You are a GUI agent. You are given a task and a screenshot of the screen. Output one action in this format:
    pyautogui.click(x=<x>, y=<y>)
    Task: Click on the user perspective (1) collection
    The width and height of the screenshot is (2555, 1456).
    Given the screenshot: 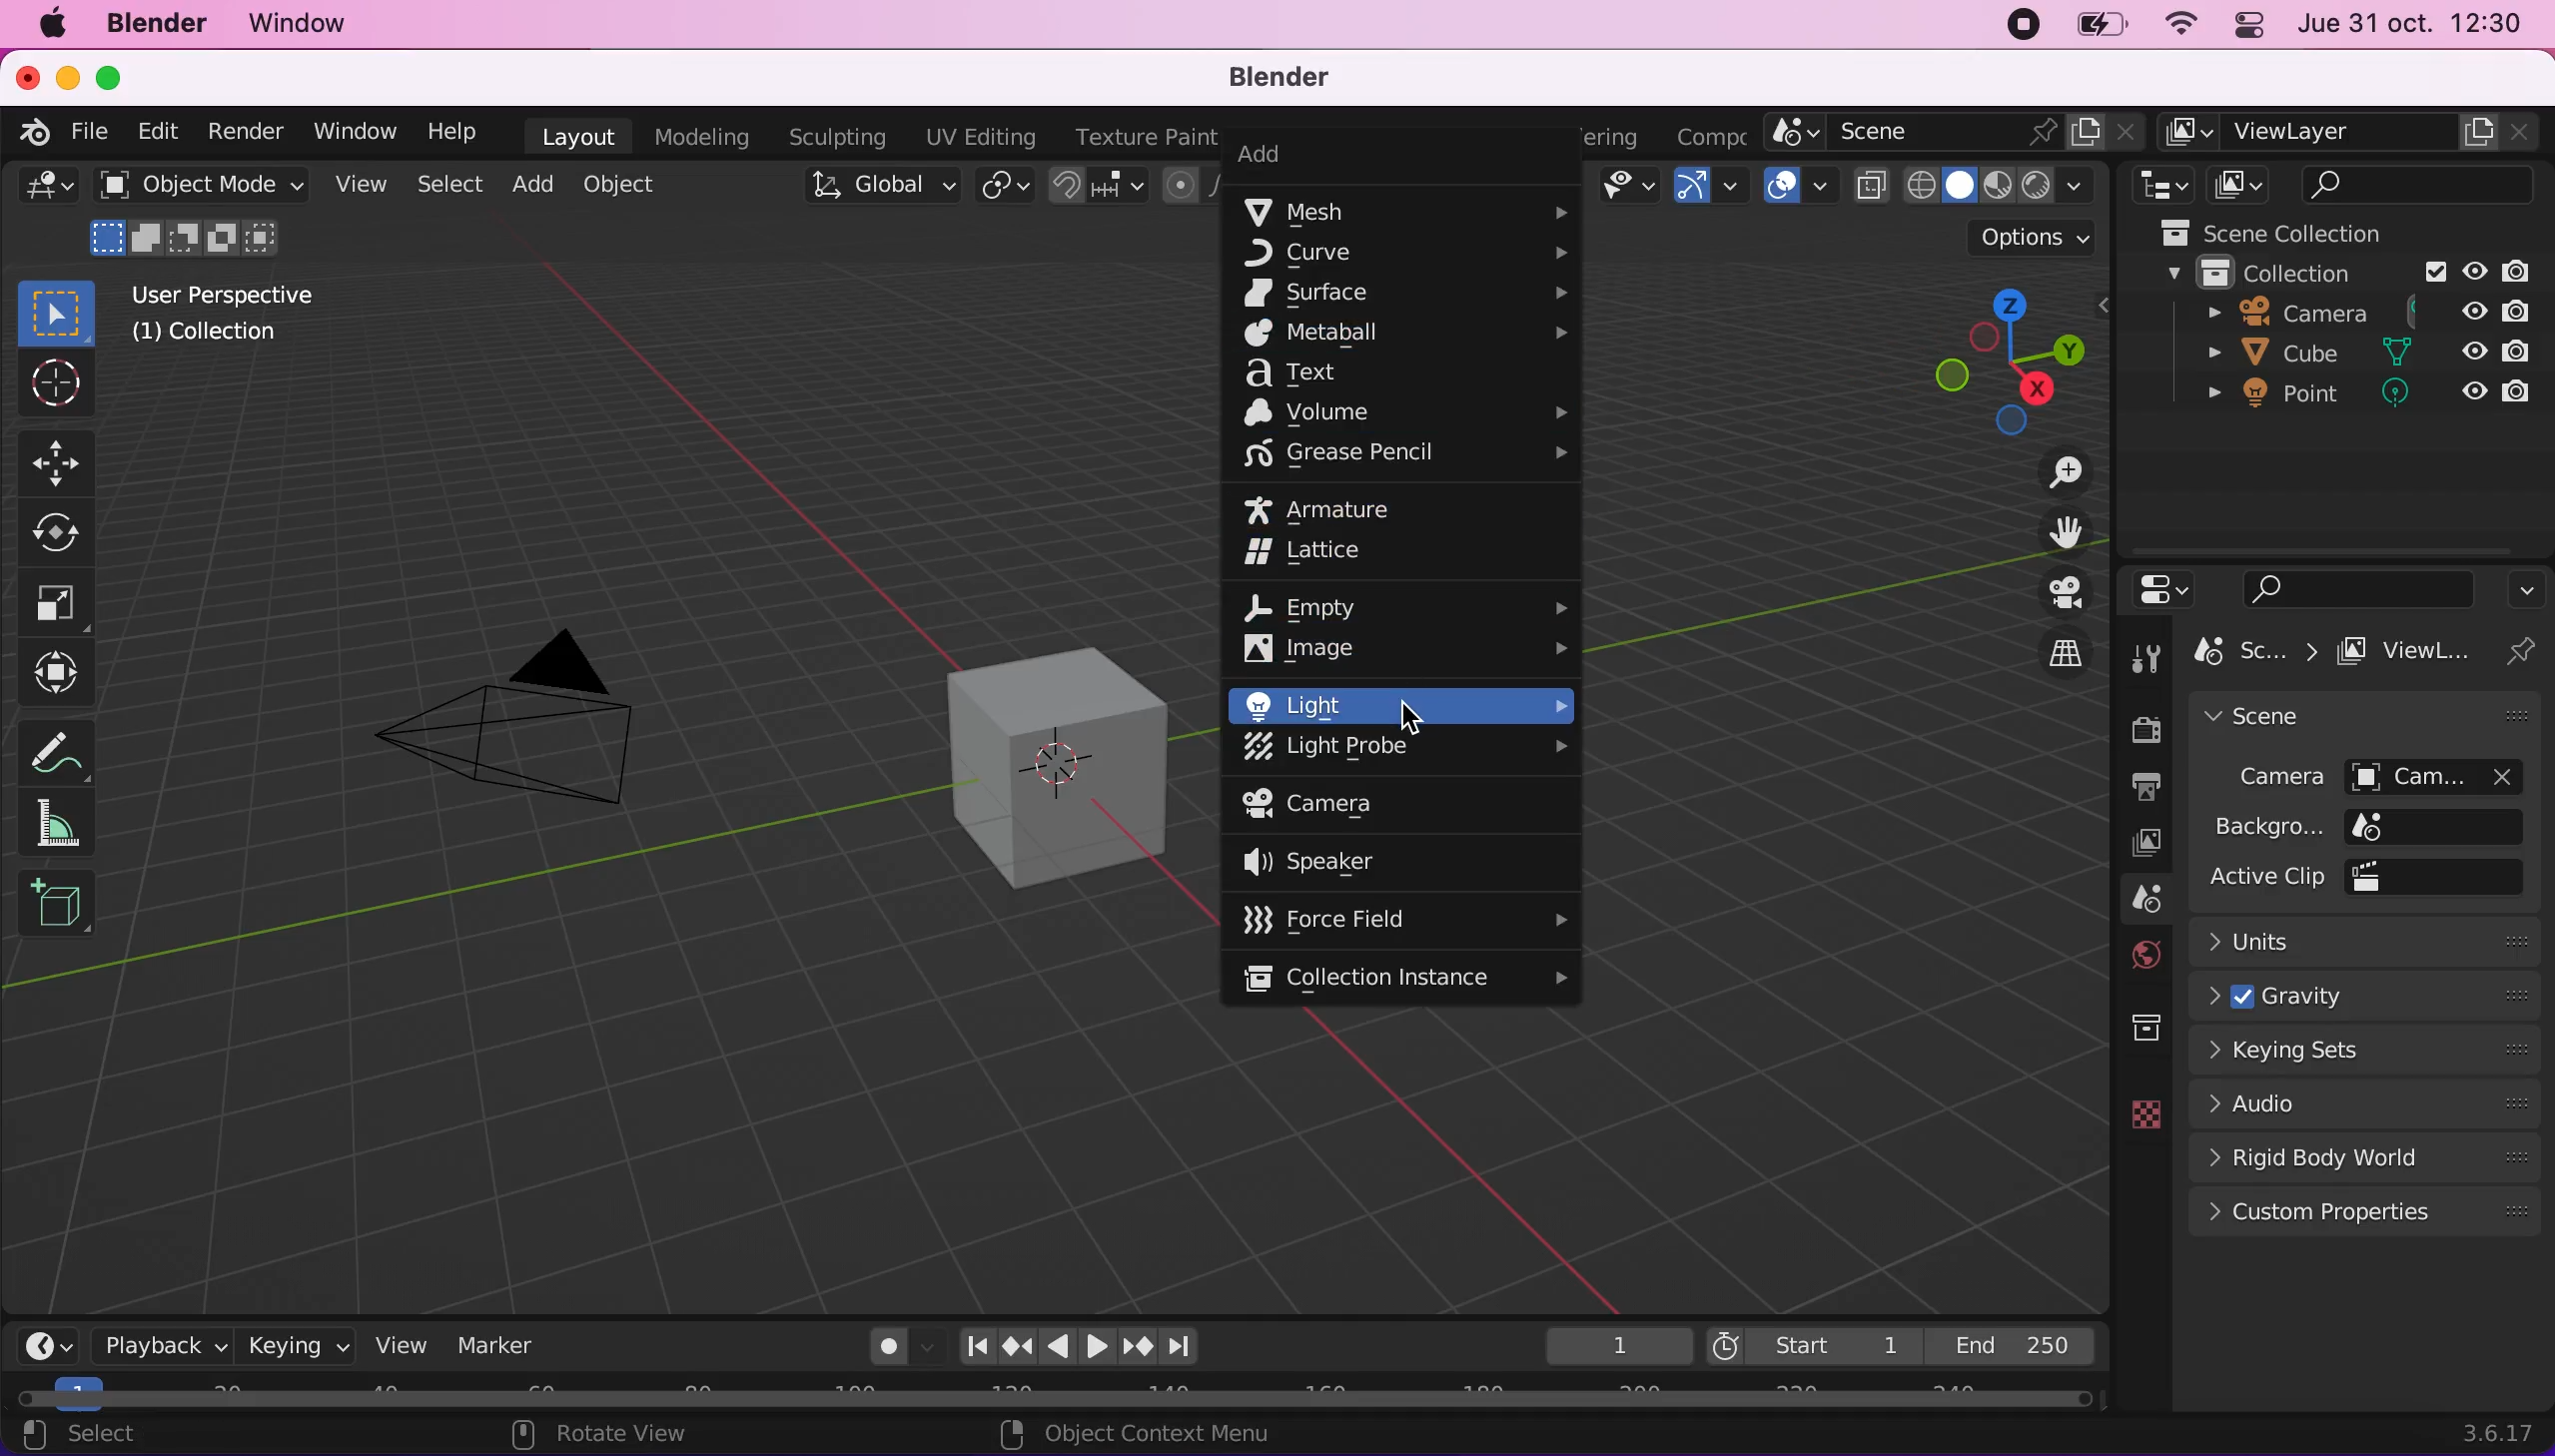 What is the action you would take?
    pyautogui.click(x=232, y=313)
    